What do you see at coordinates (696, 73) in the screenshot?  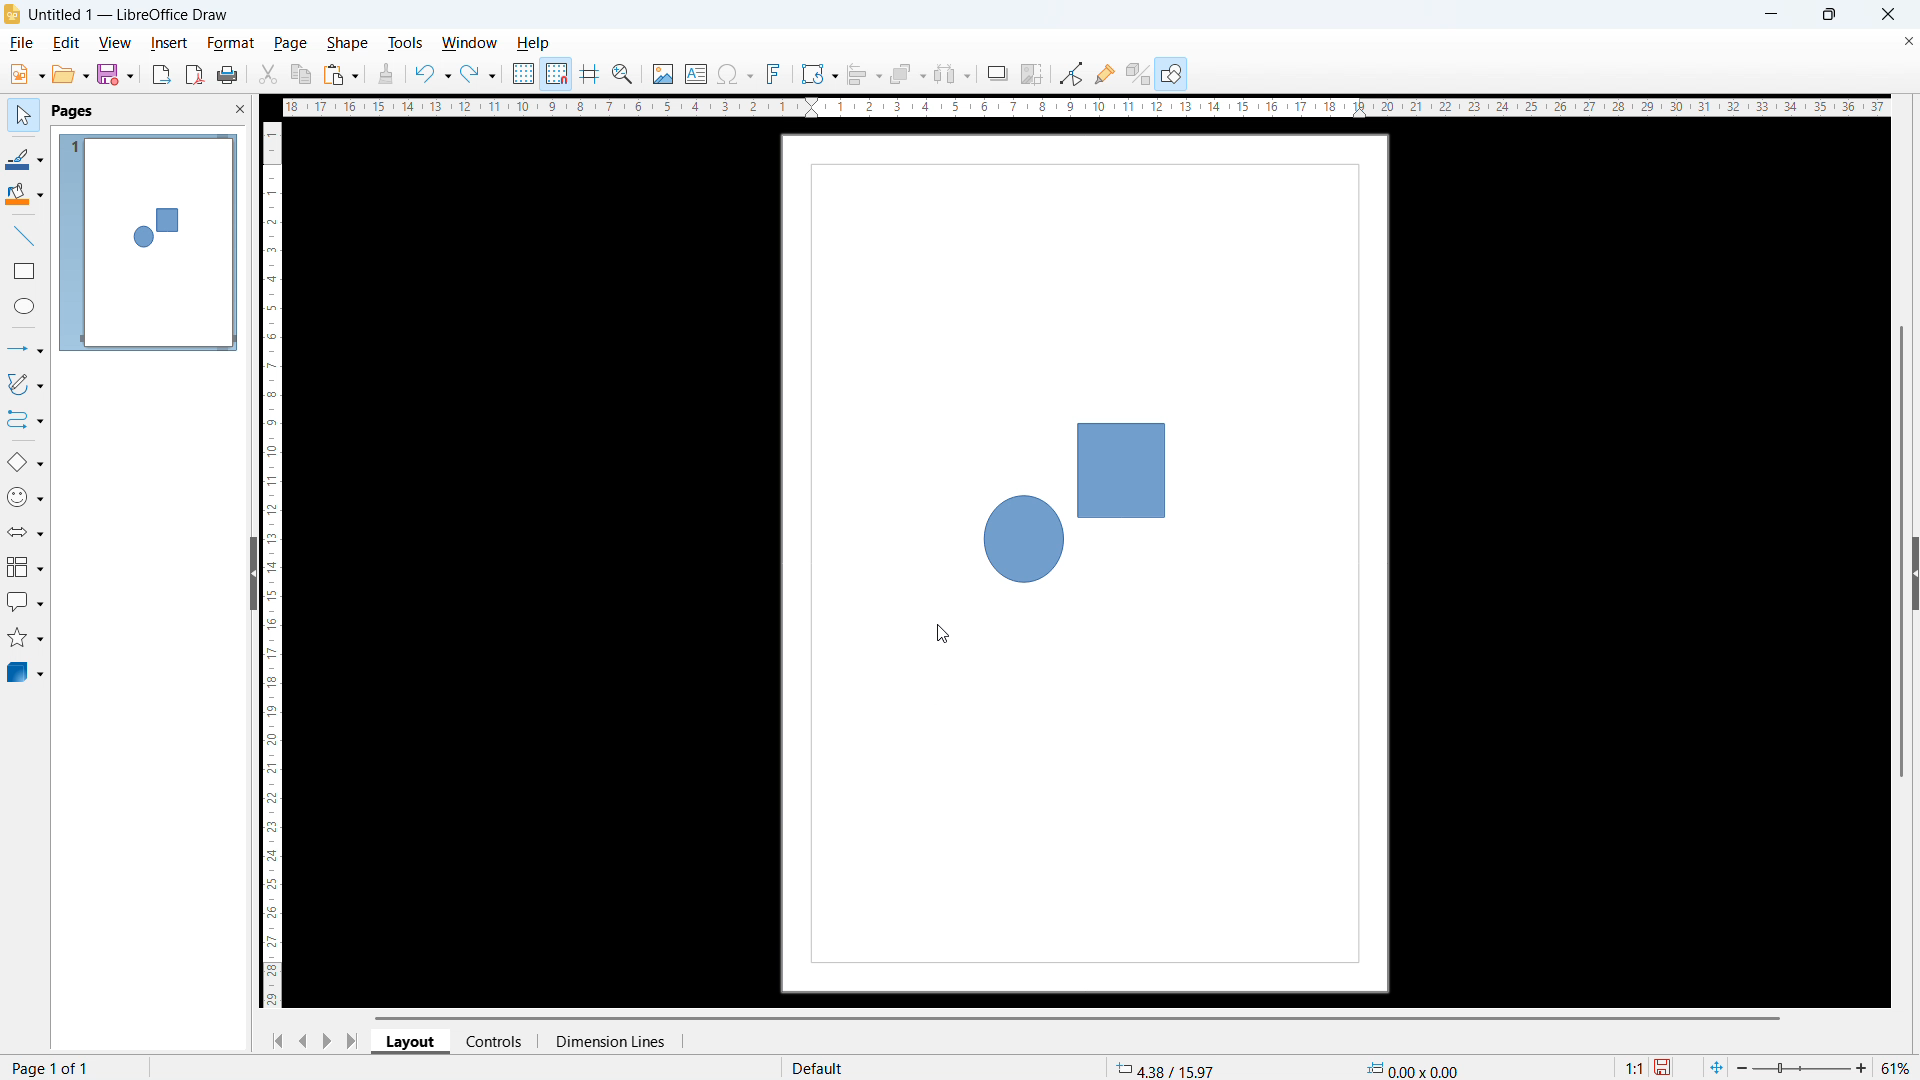 I see `insert textbox` at bounding box center [696, 73].